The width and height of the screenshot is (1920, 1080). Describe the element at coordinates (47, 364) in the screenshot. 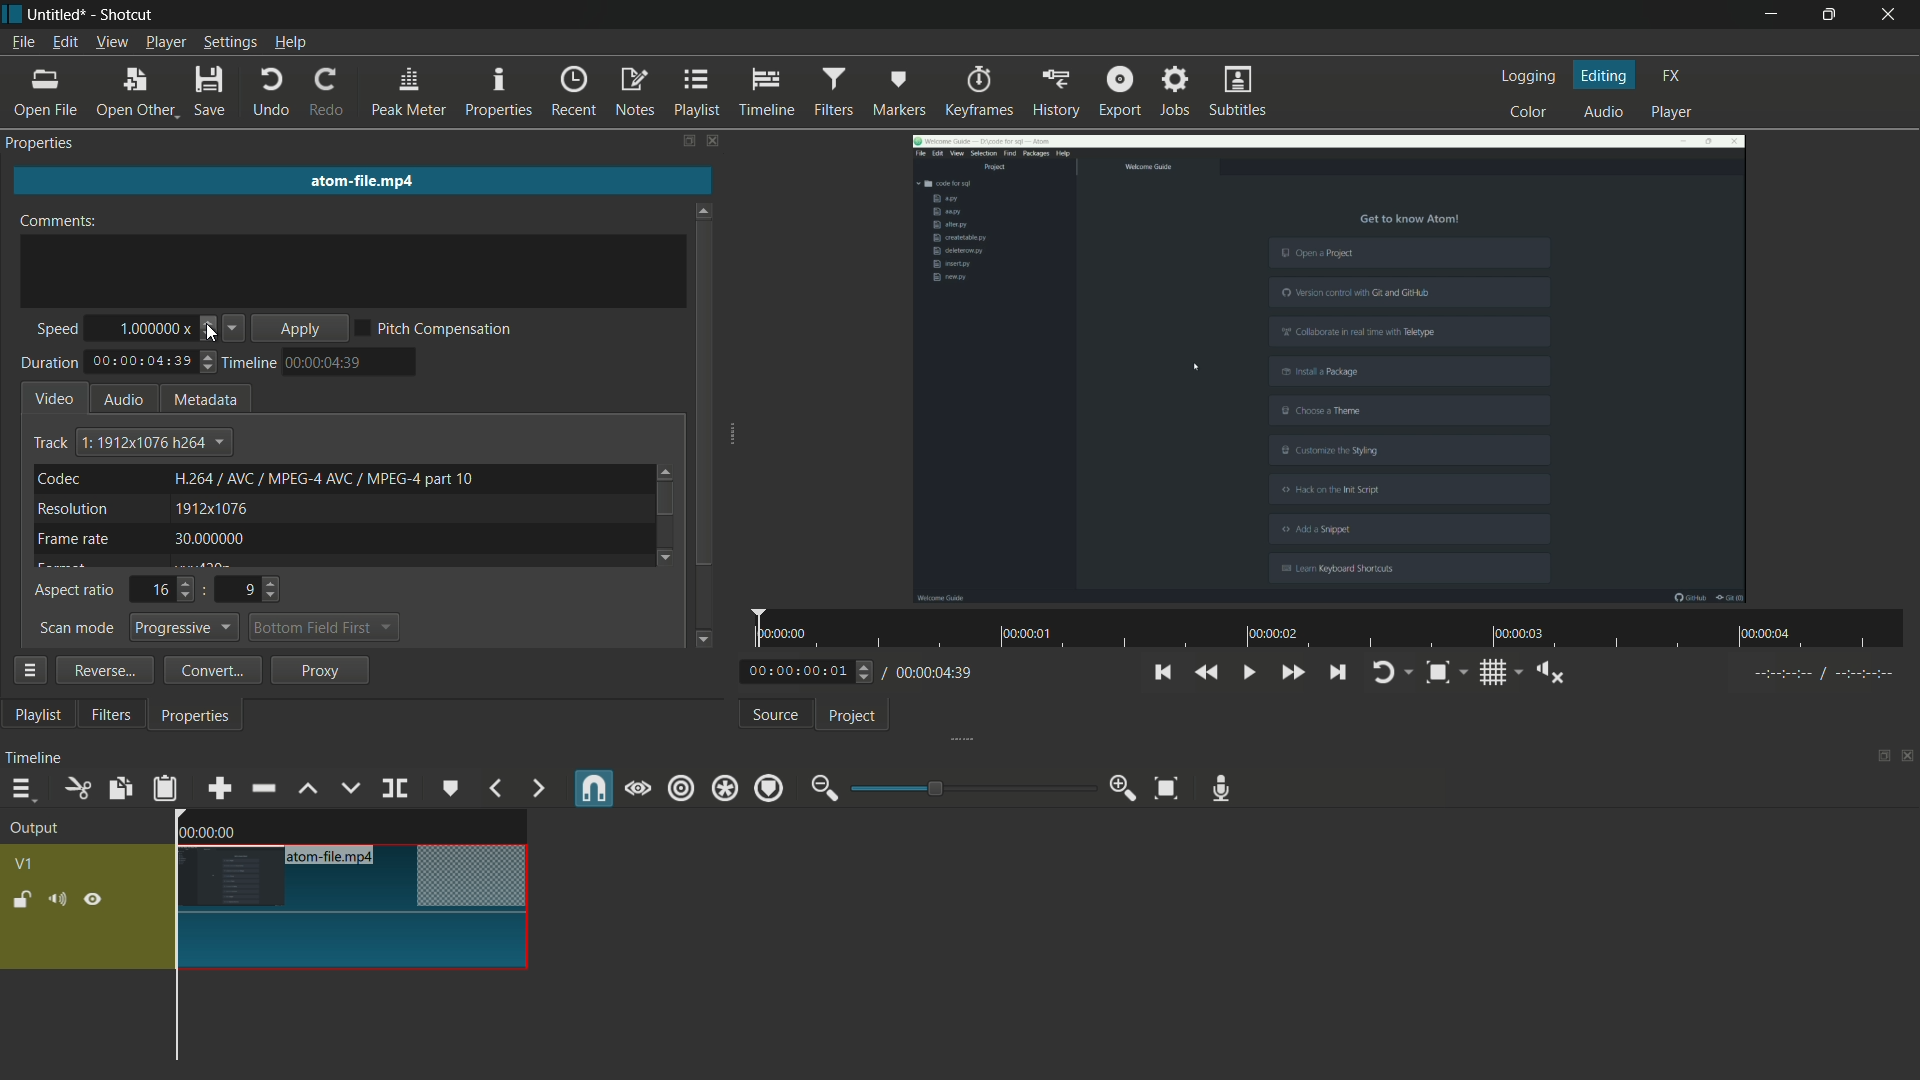

I see `duration` at that location.